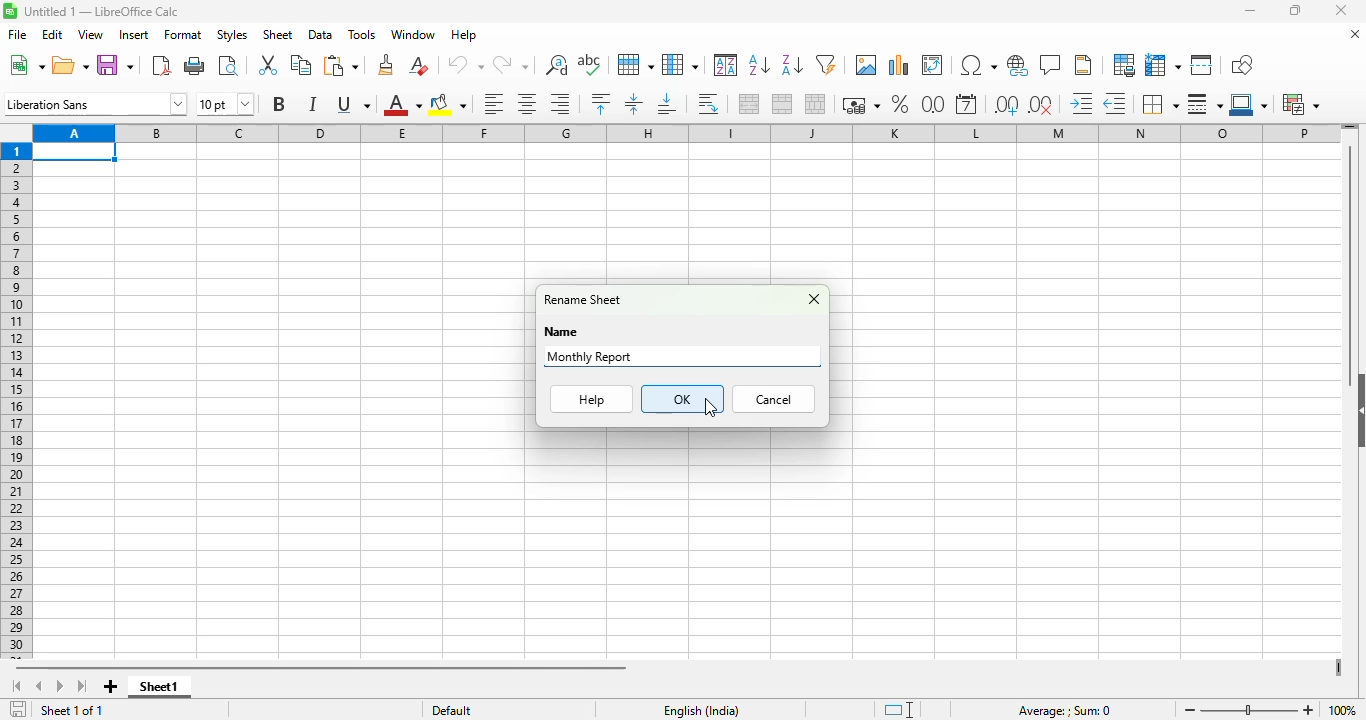 The height and width of the screenshot is (720, 1366). I want to click on font color, so click(401, 104).